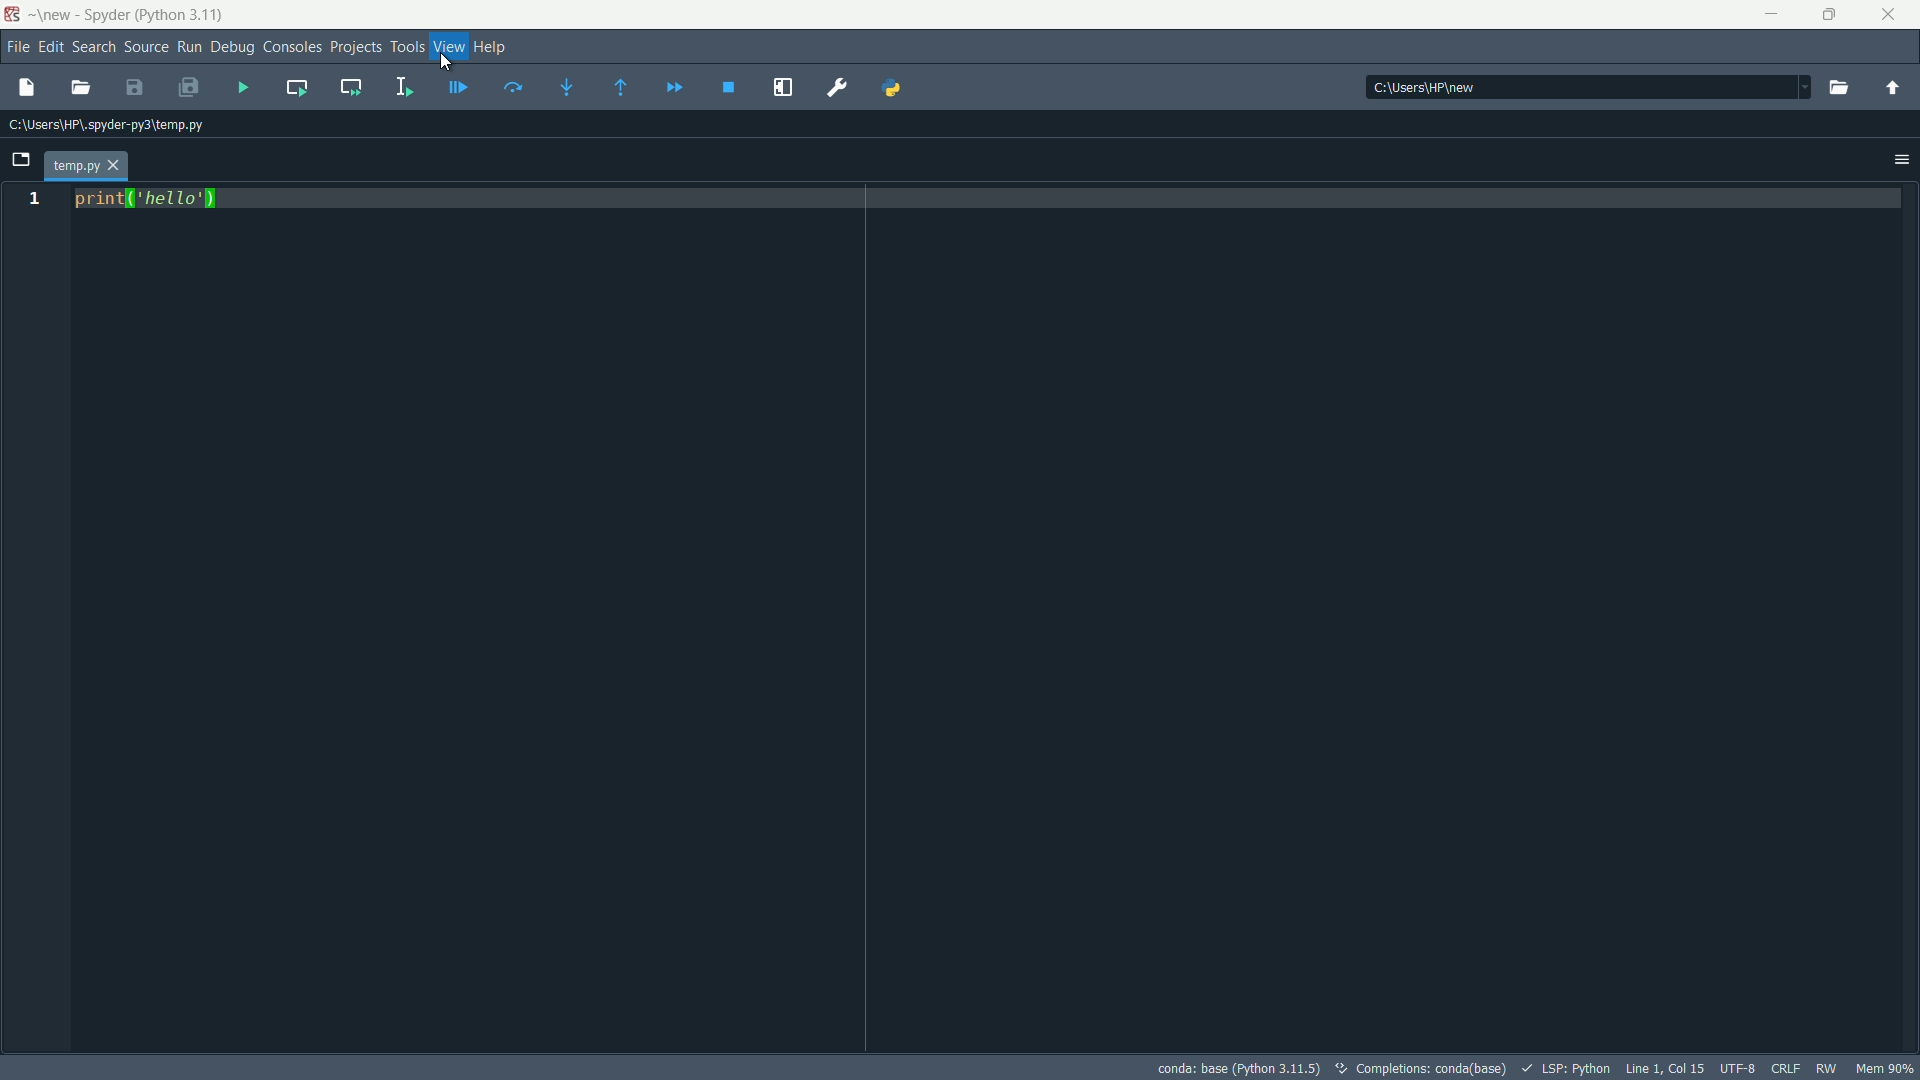 Image resolution: width=1920 pixels, height=1080 pixels. Describe the element at coordinates (1422, 86) in the screenshot. I see `c:\users\hp\new` at that location.